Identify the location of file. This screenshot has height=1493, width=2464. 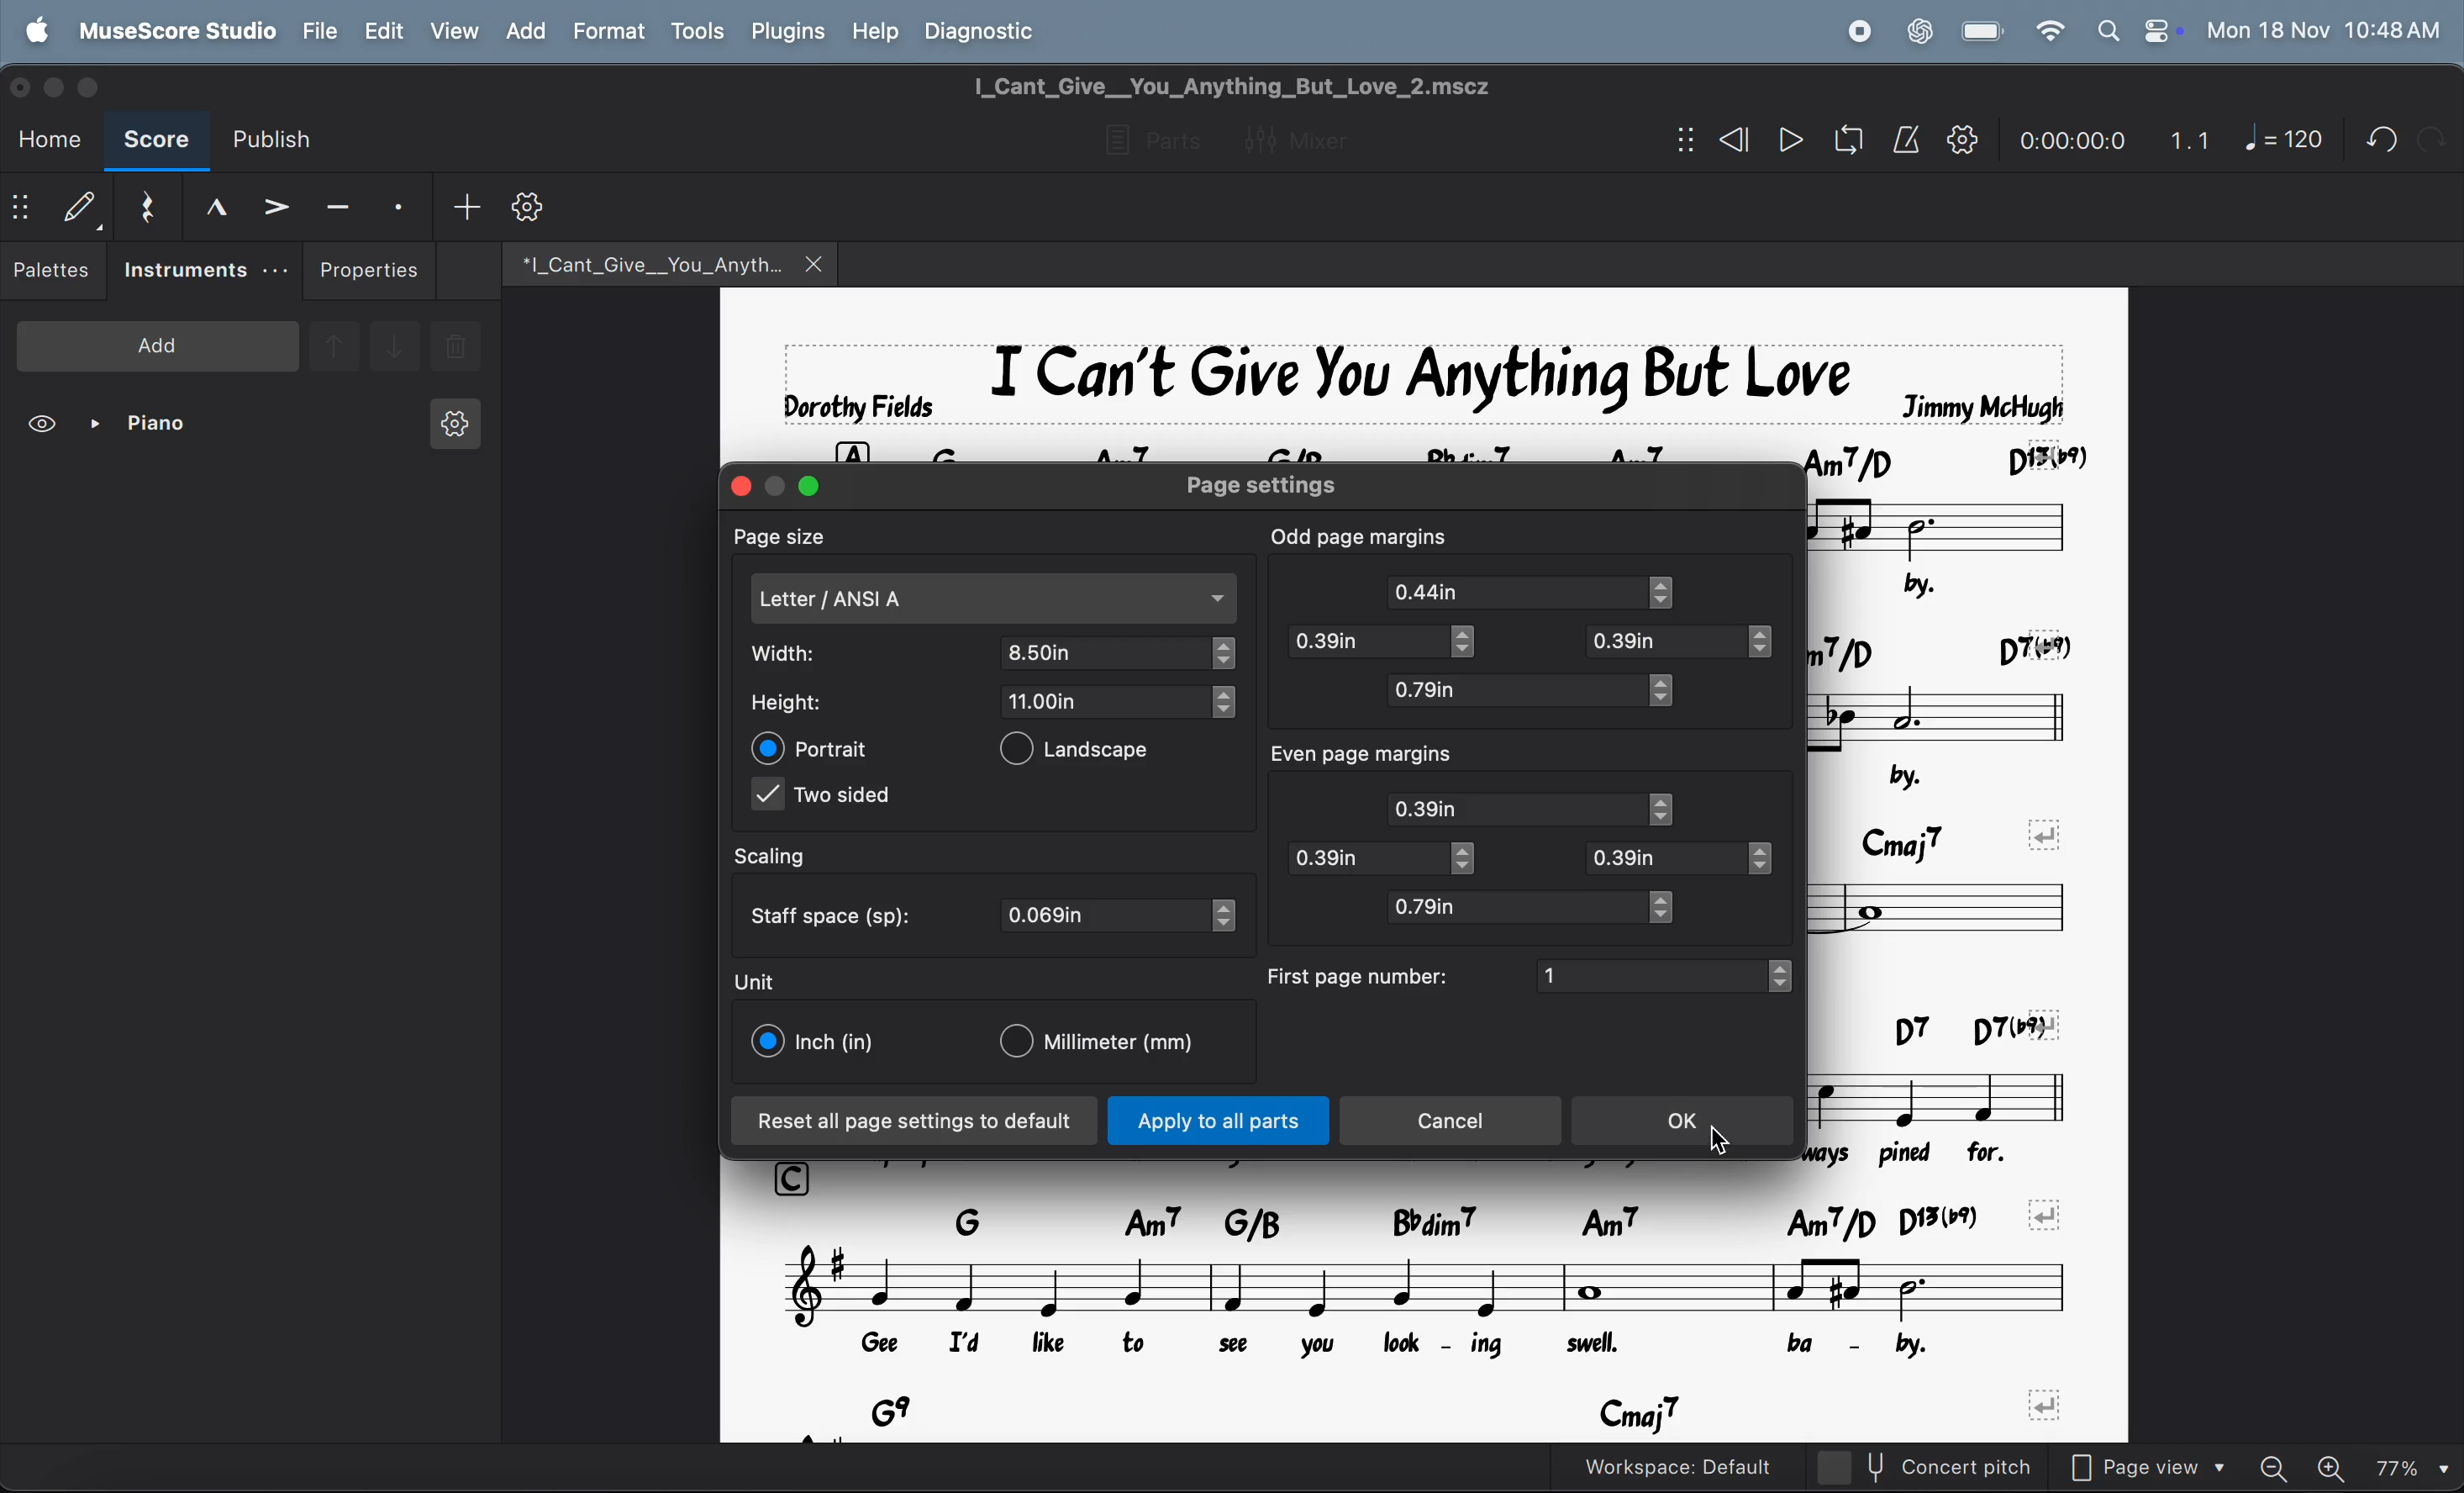
(321, 30).